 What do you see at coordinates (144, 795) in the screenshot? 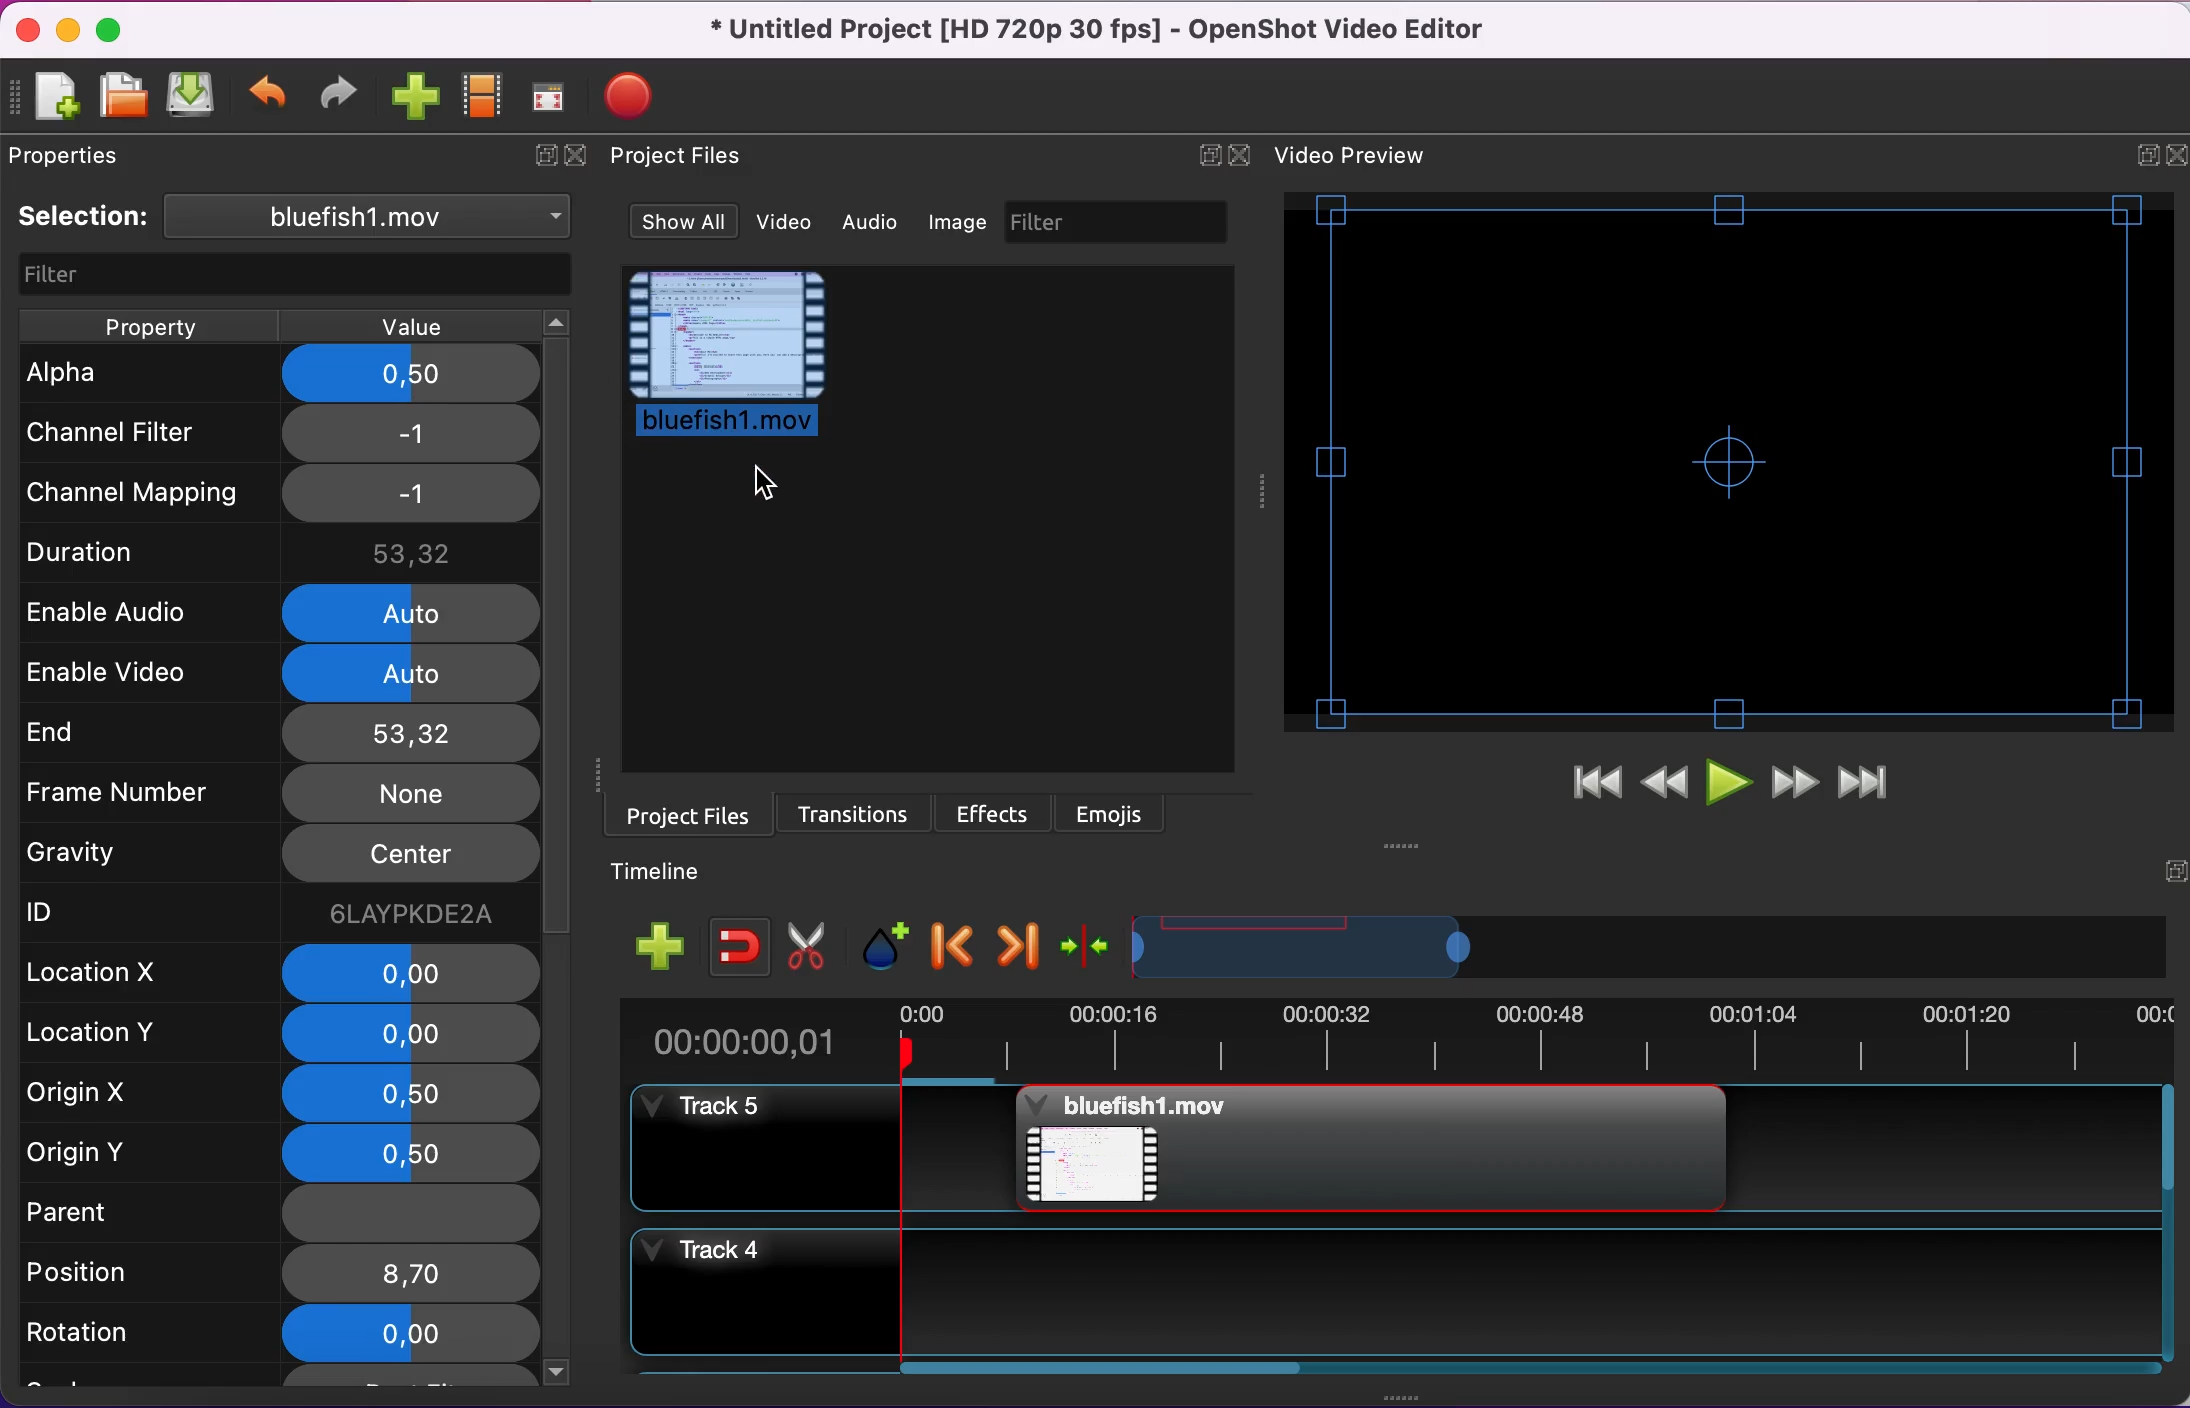
I see `frame number` at bounding box center [144, 795].